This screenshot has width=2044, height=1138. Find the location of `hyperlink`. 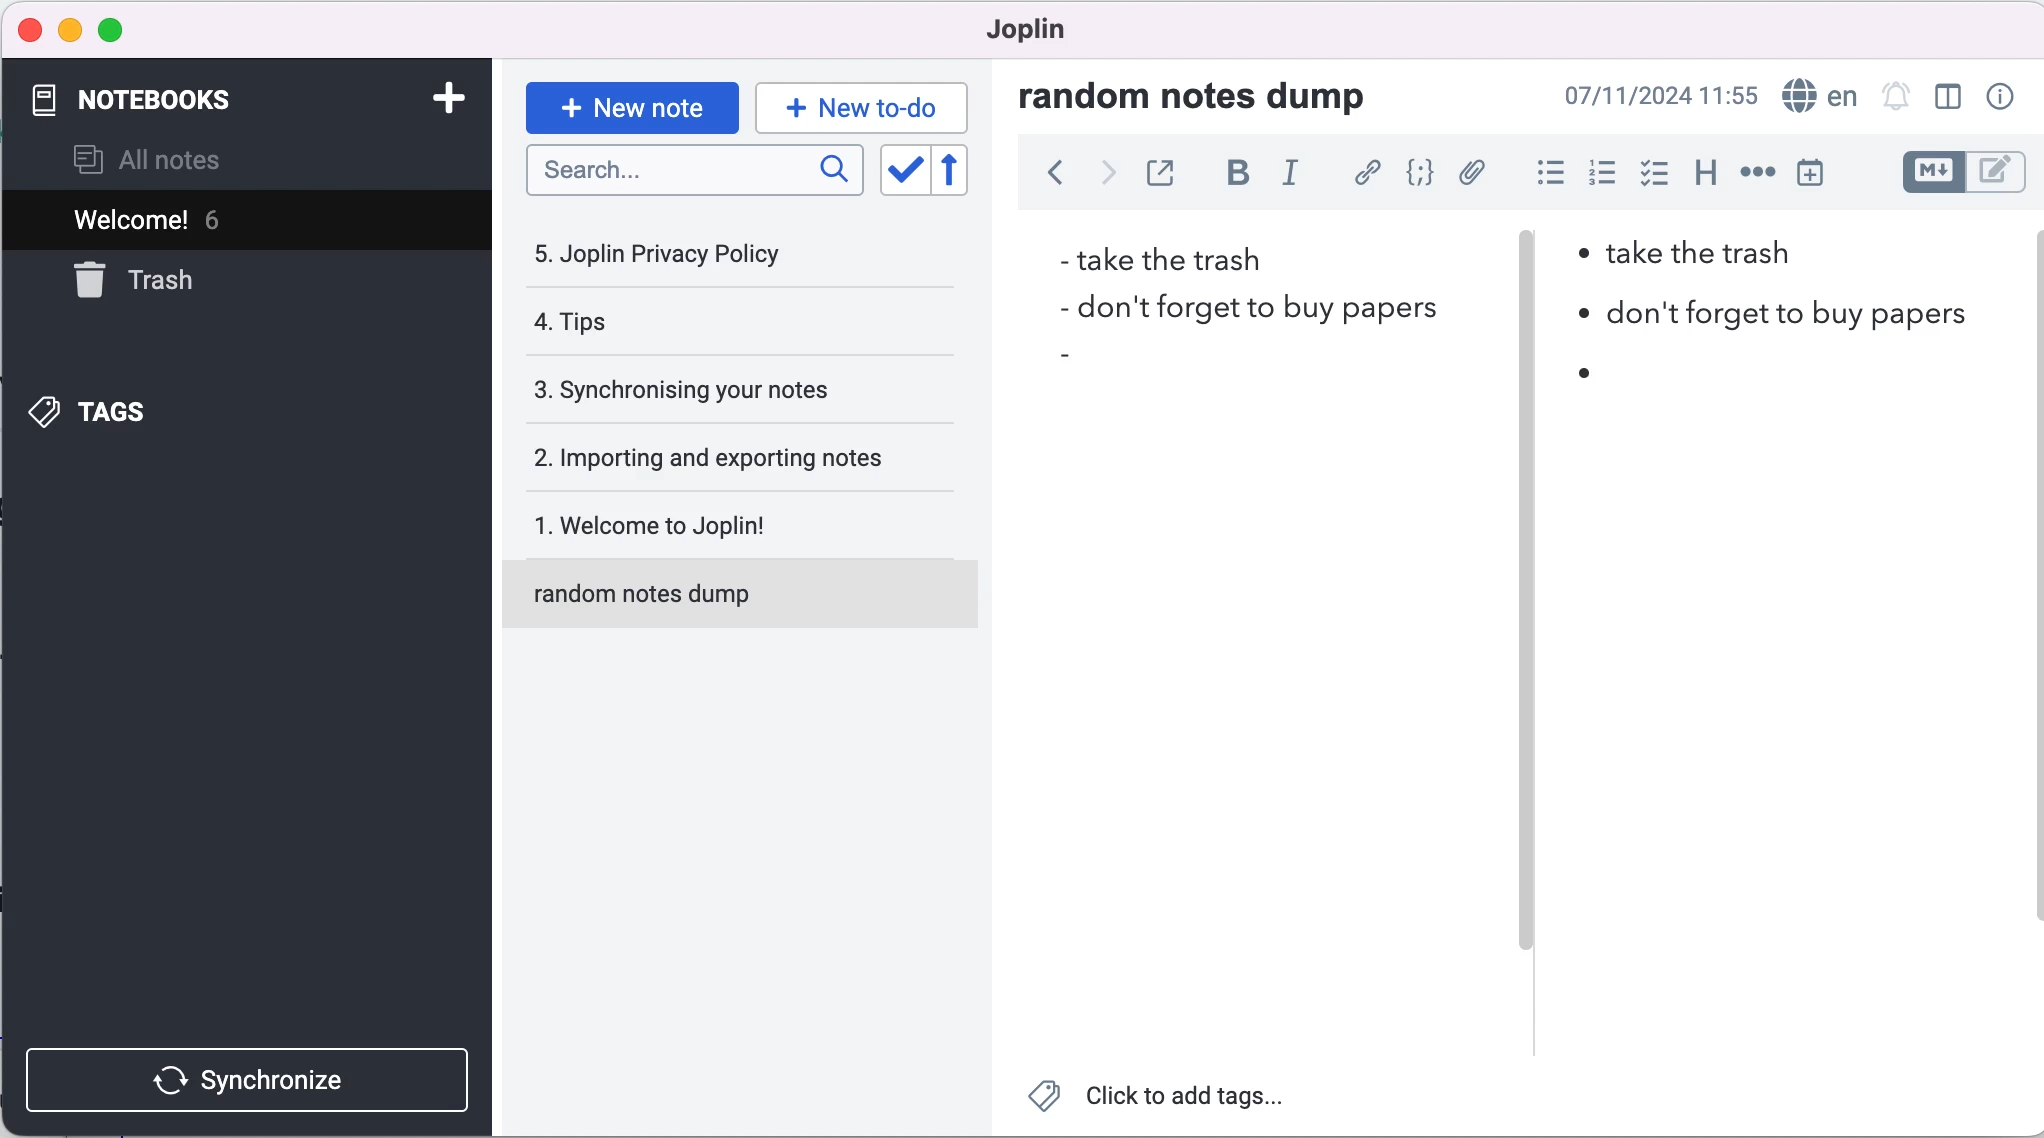

hyperlink is located at coordinates (1363, 174).